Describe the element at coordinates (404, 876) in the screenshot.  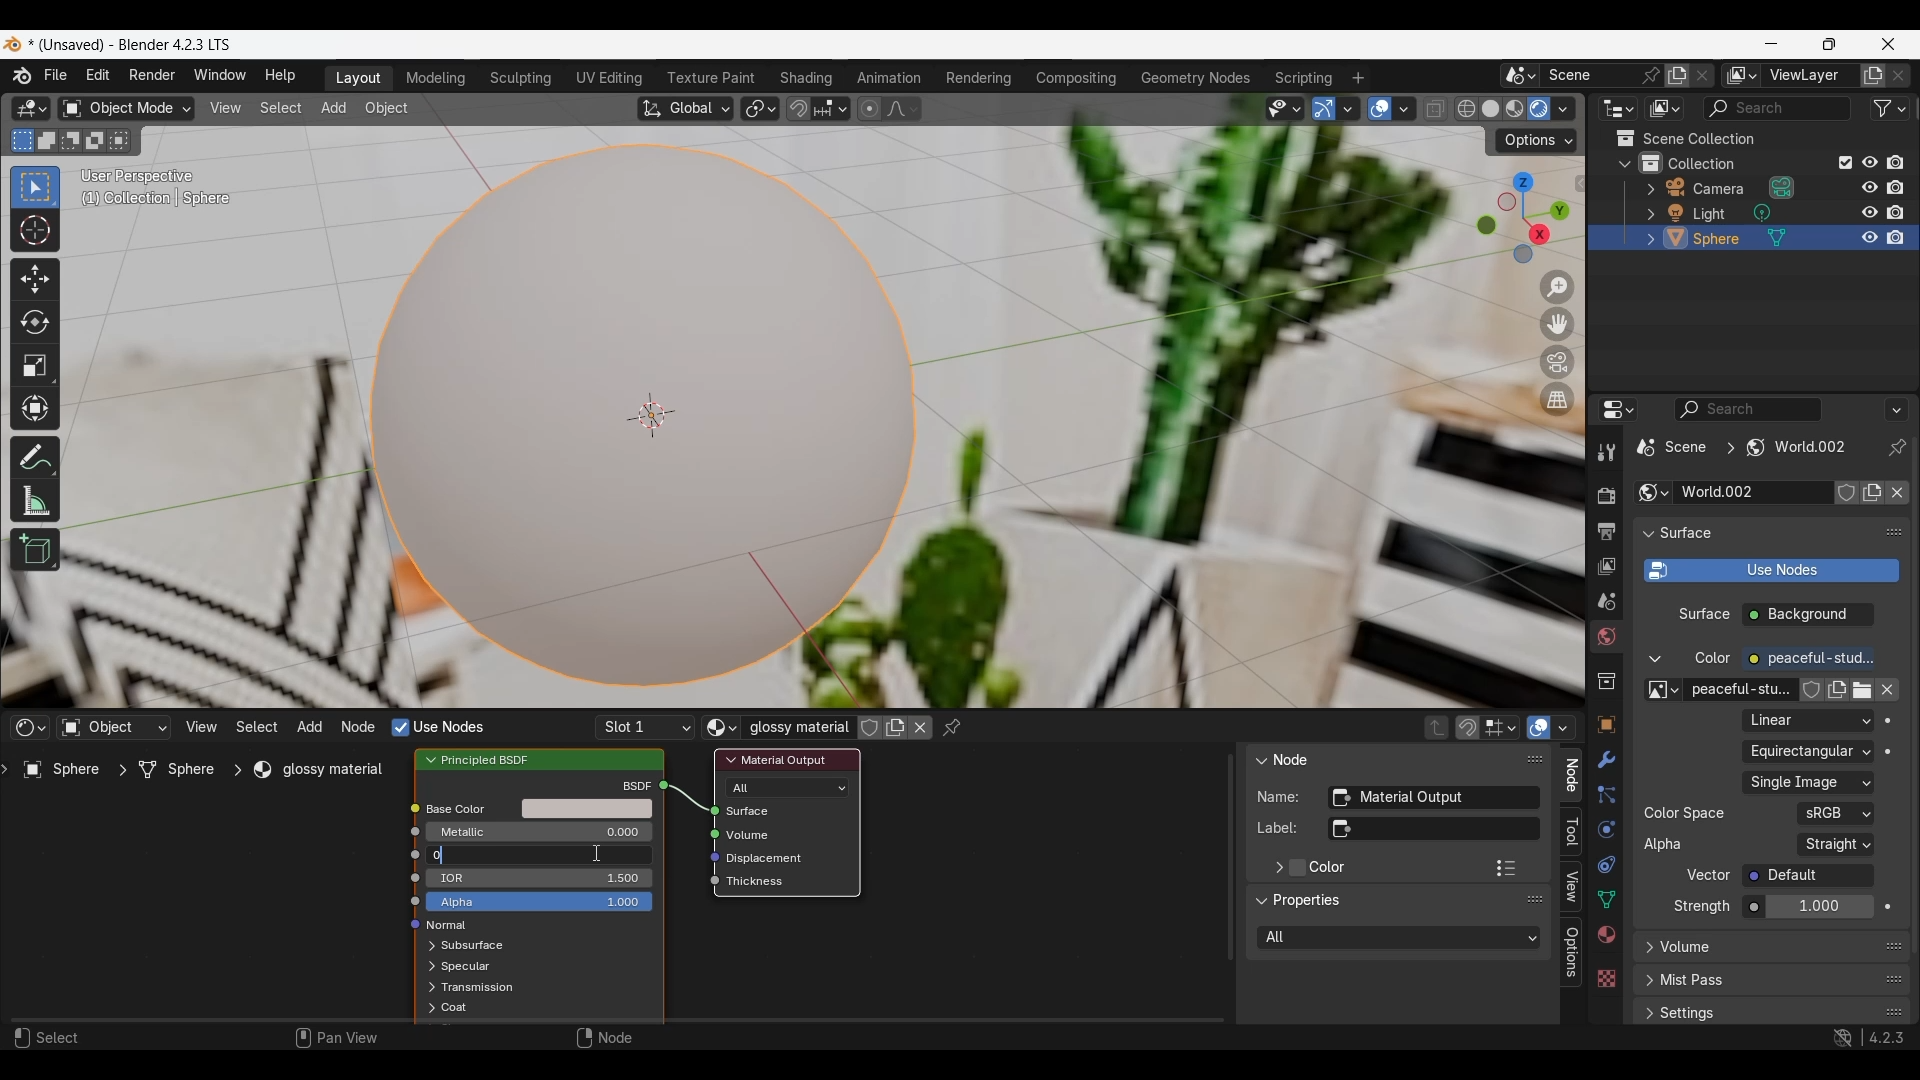
I see `icon` at that location.